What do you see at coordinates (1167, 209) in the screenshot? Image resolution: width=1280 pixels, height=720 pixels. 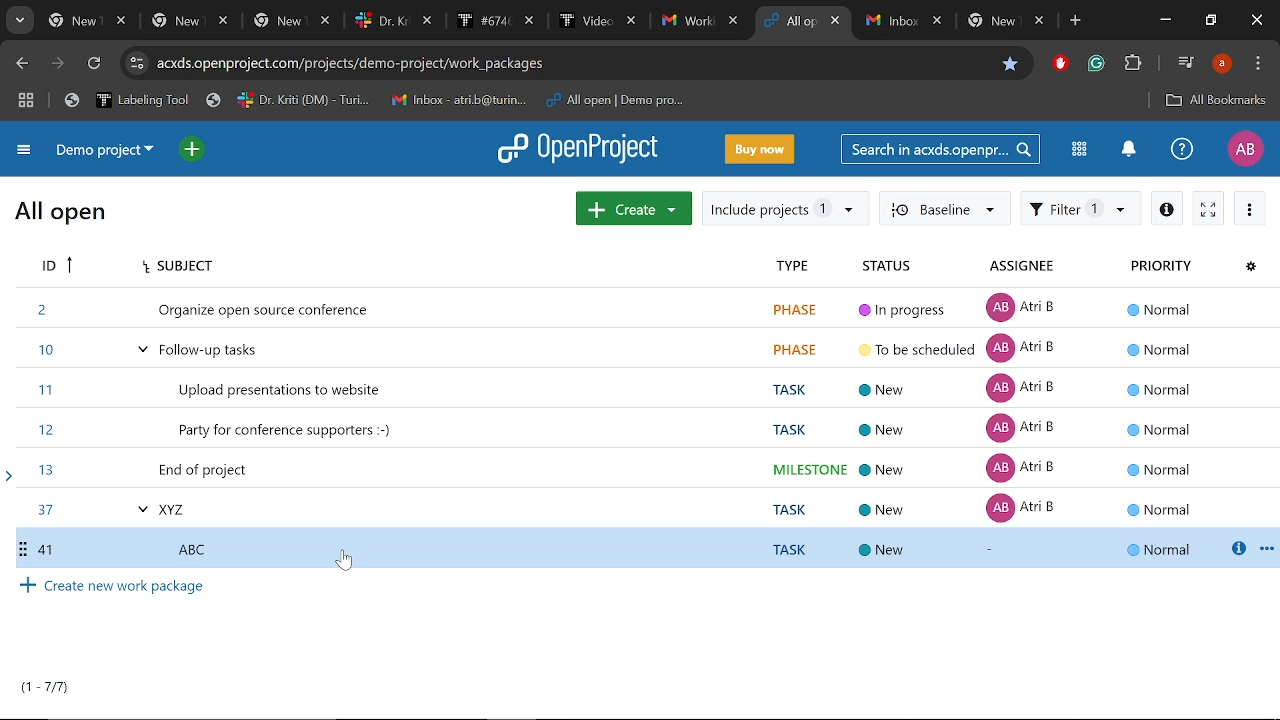 I see `Info` at bounding box center [1167, 209].